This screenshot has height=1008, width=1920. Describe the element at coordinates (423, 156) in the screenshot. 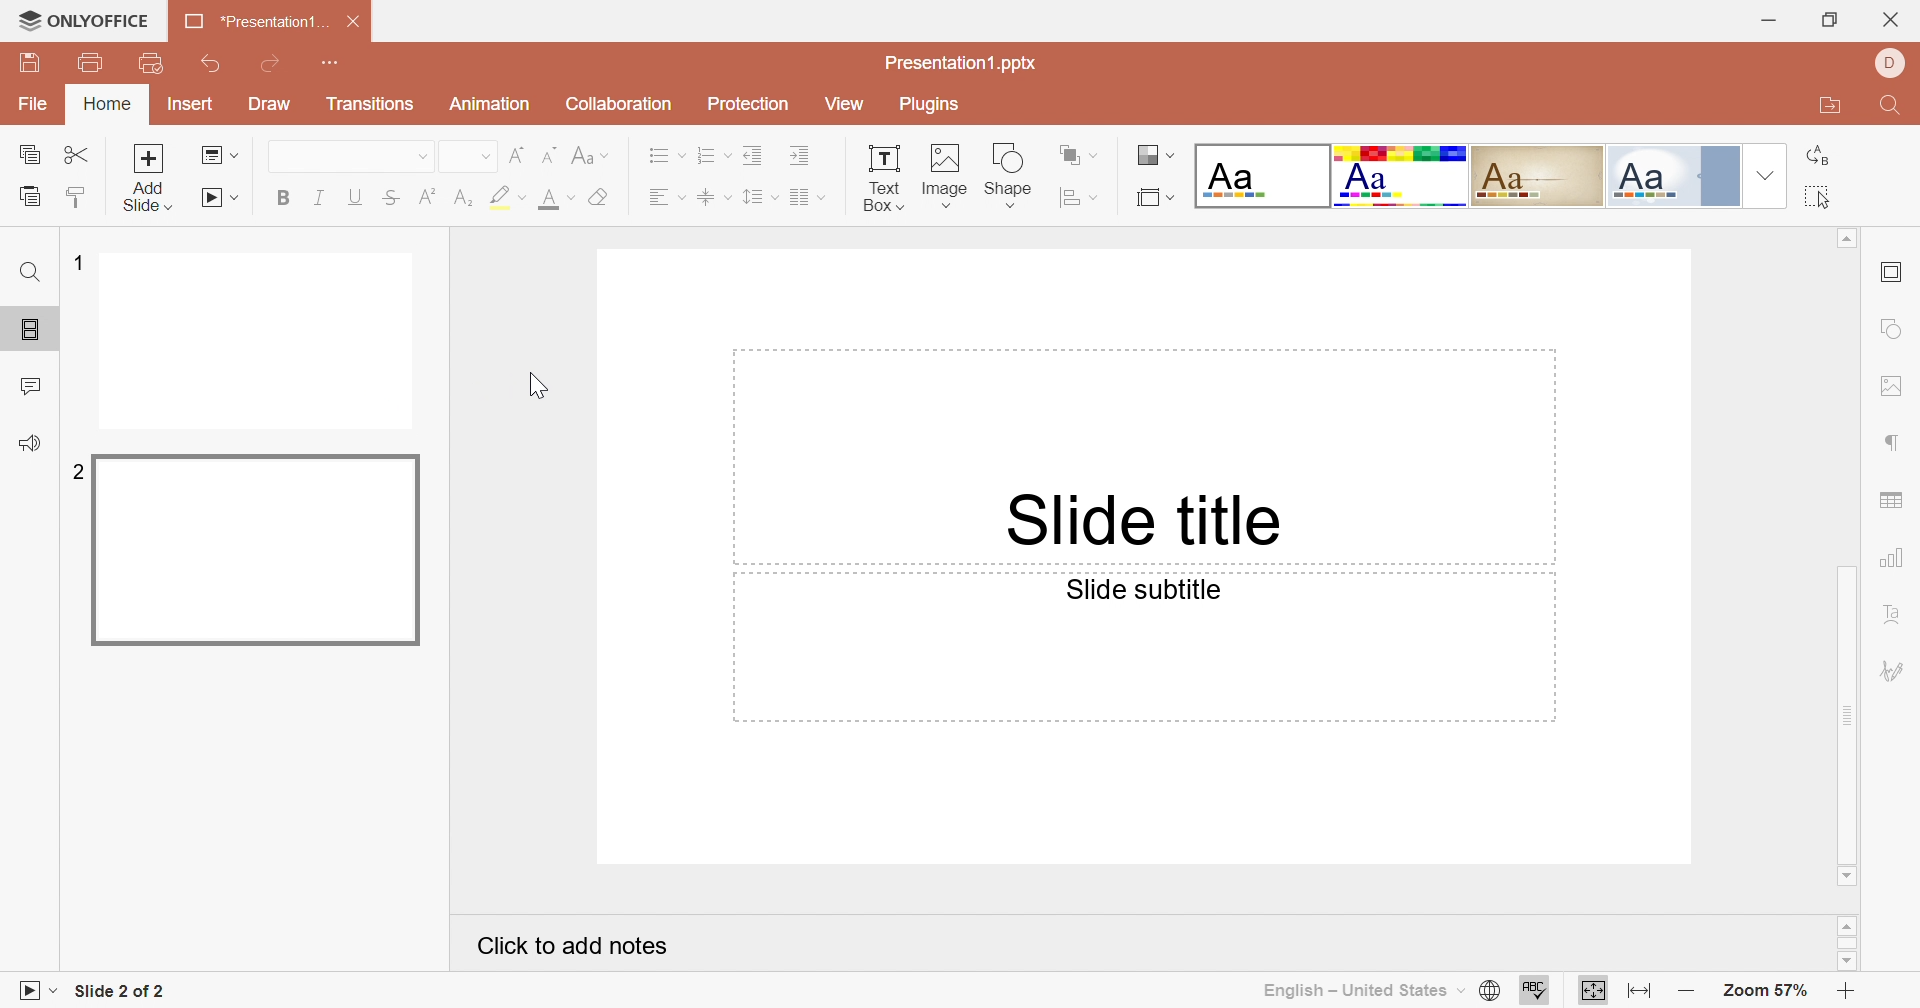

I see `Drop Down` at that location.